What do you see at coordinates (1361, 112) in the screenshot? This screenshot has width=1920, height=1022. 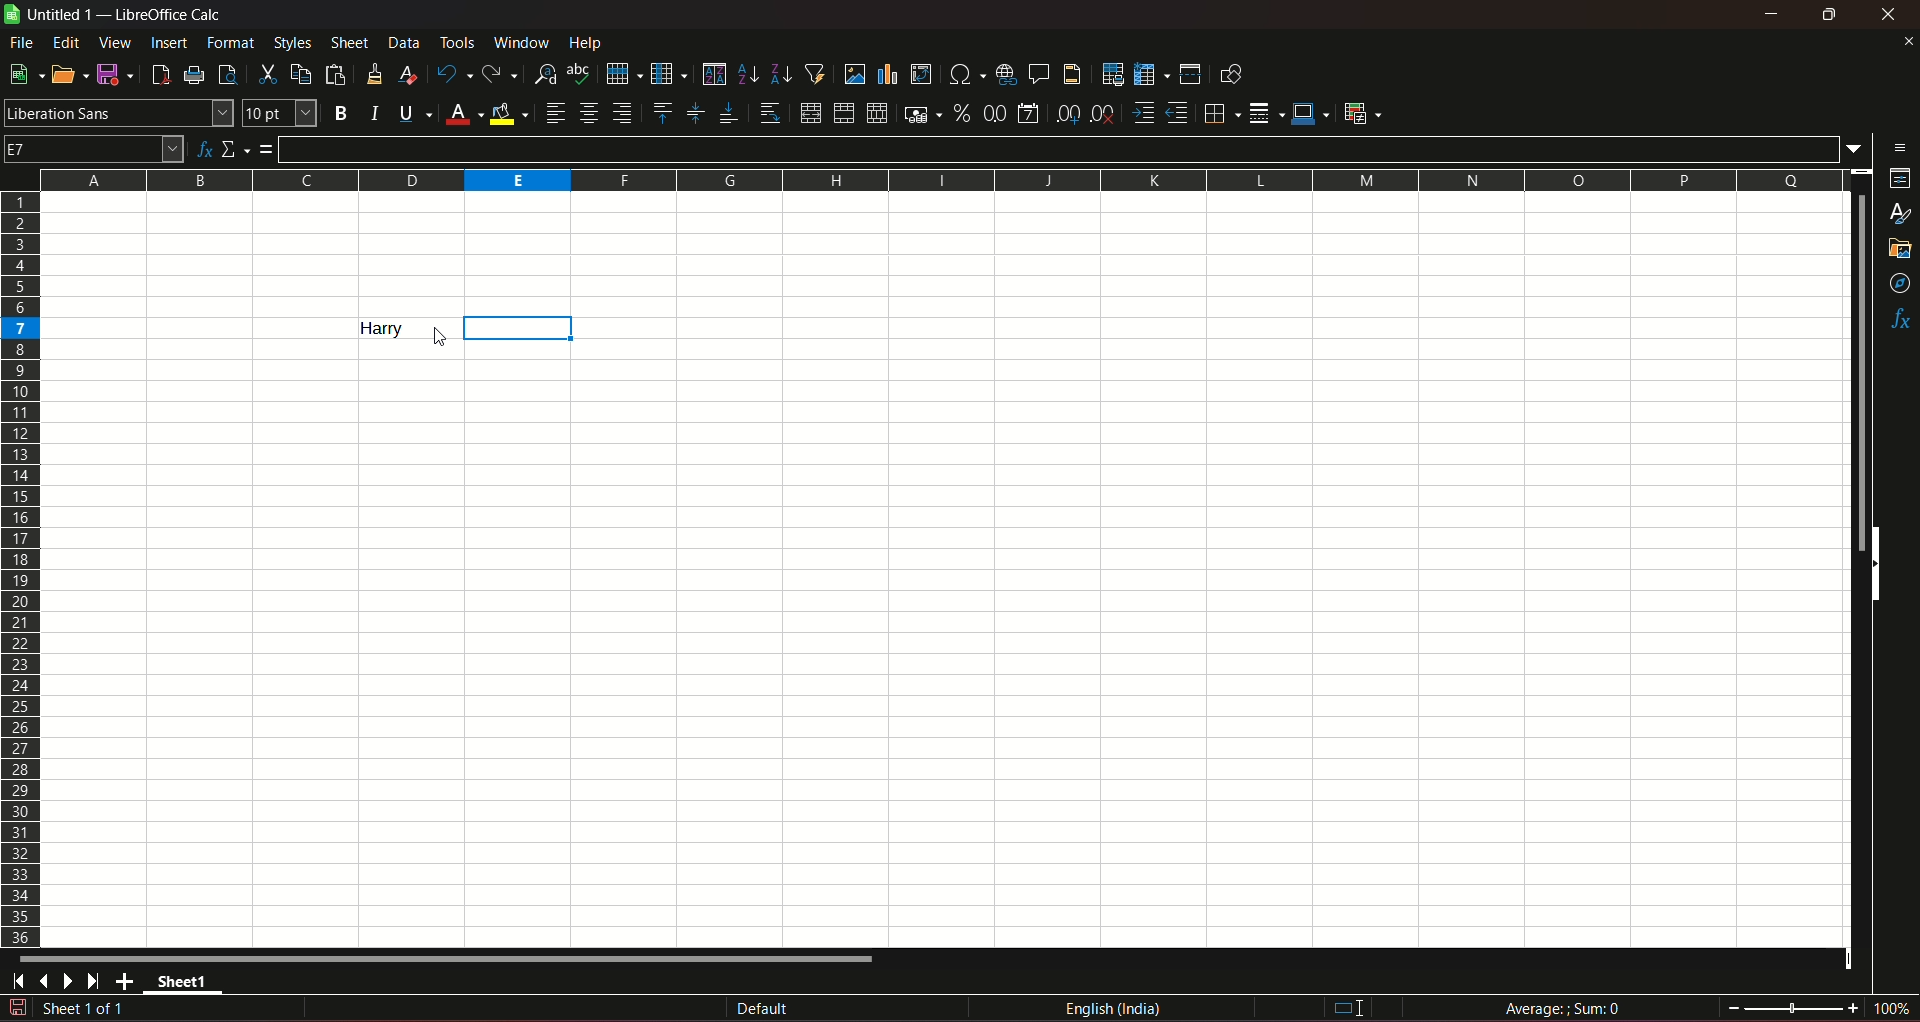 I see `conditional` at bounding box center [1361, 112].